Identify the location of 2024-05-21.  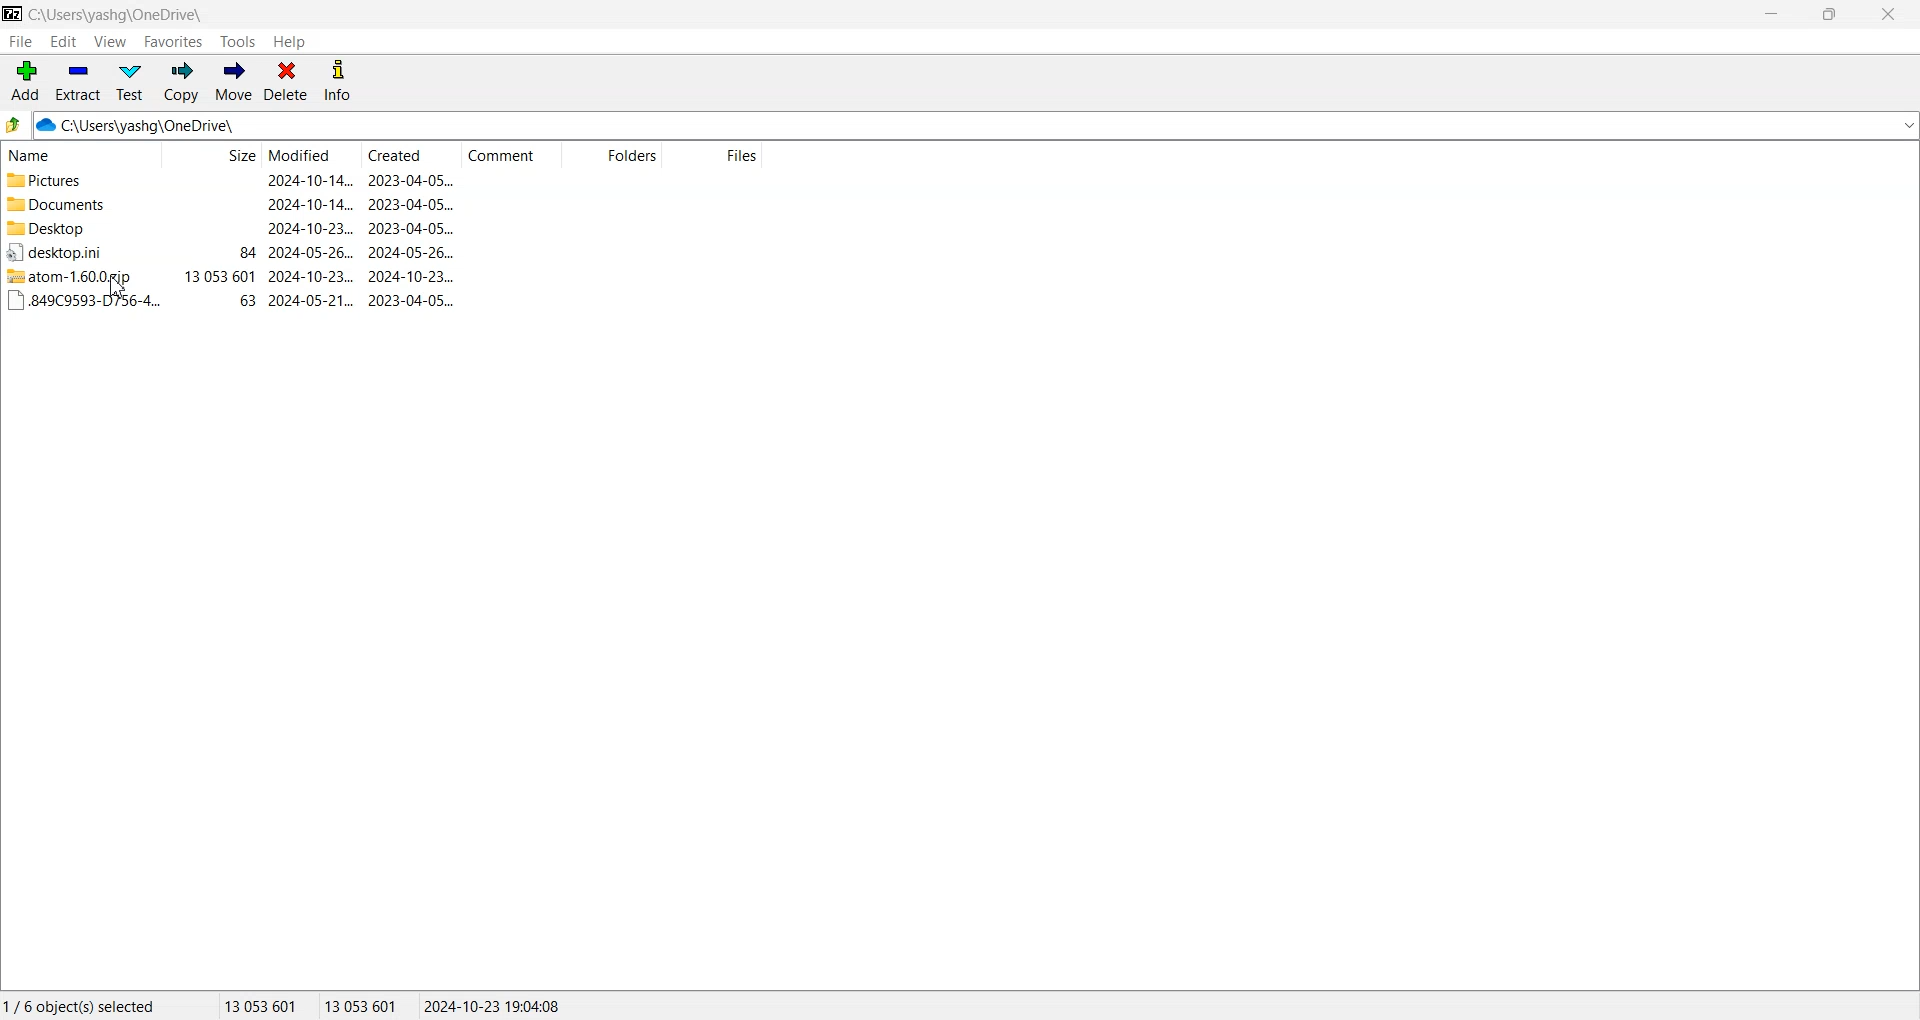
(312, 301).